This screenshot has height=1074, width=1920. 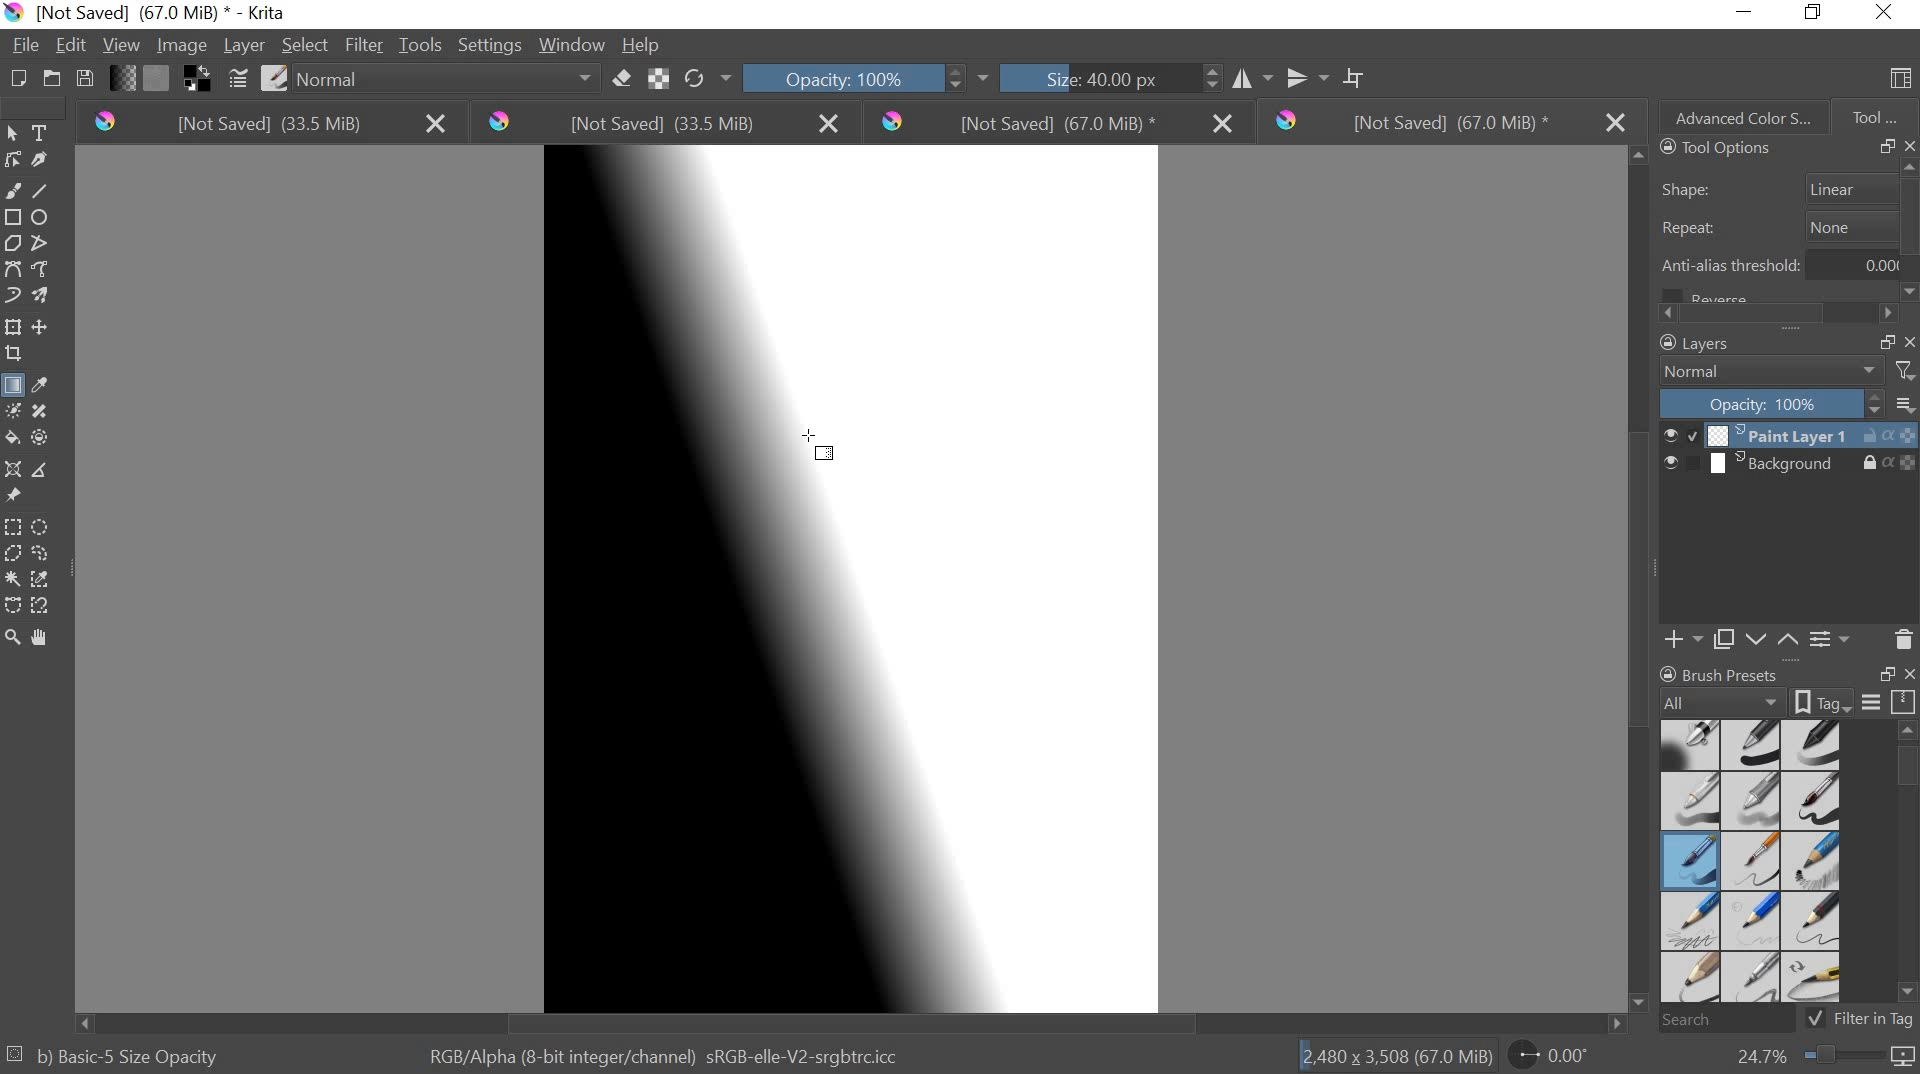 I want to click on SWAP FOREGROUND AND BACKGROUND COLORS, so click(x=196, y=80).